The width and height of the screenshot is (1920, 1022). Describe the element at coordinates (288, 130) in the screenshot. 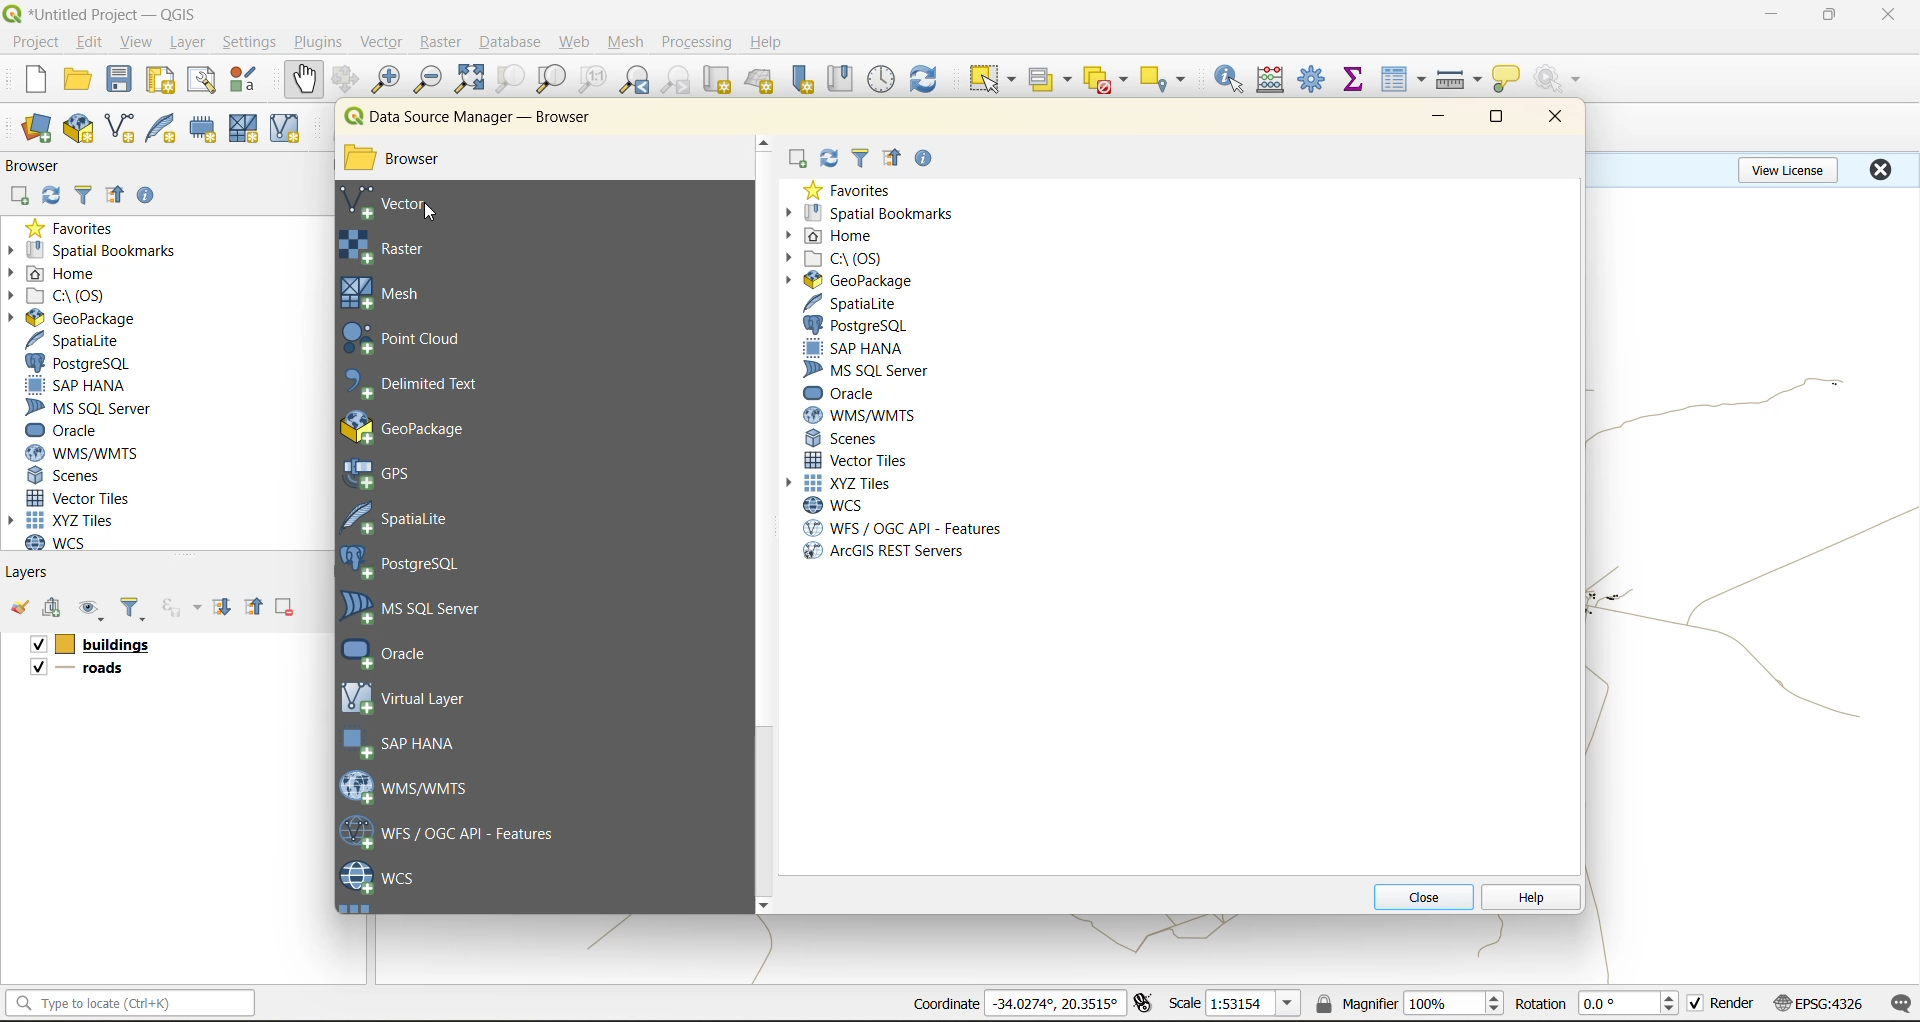

I see `new virtual layer` at that location.